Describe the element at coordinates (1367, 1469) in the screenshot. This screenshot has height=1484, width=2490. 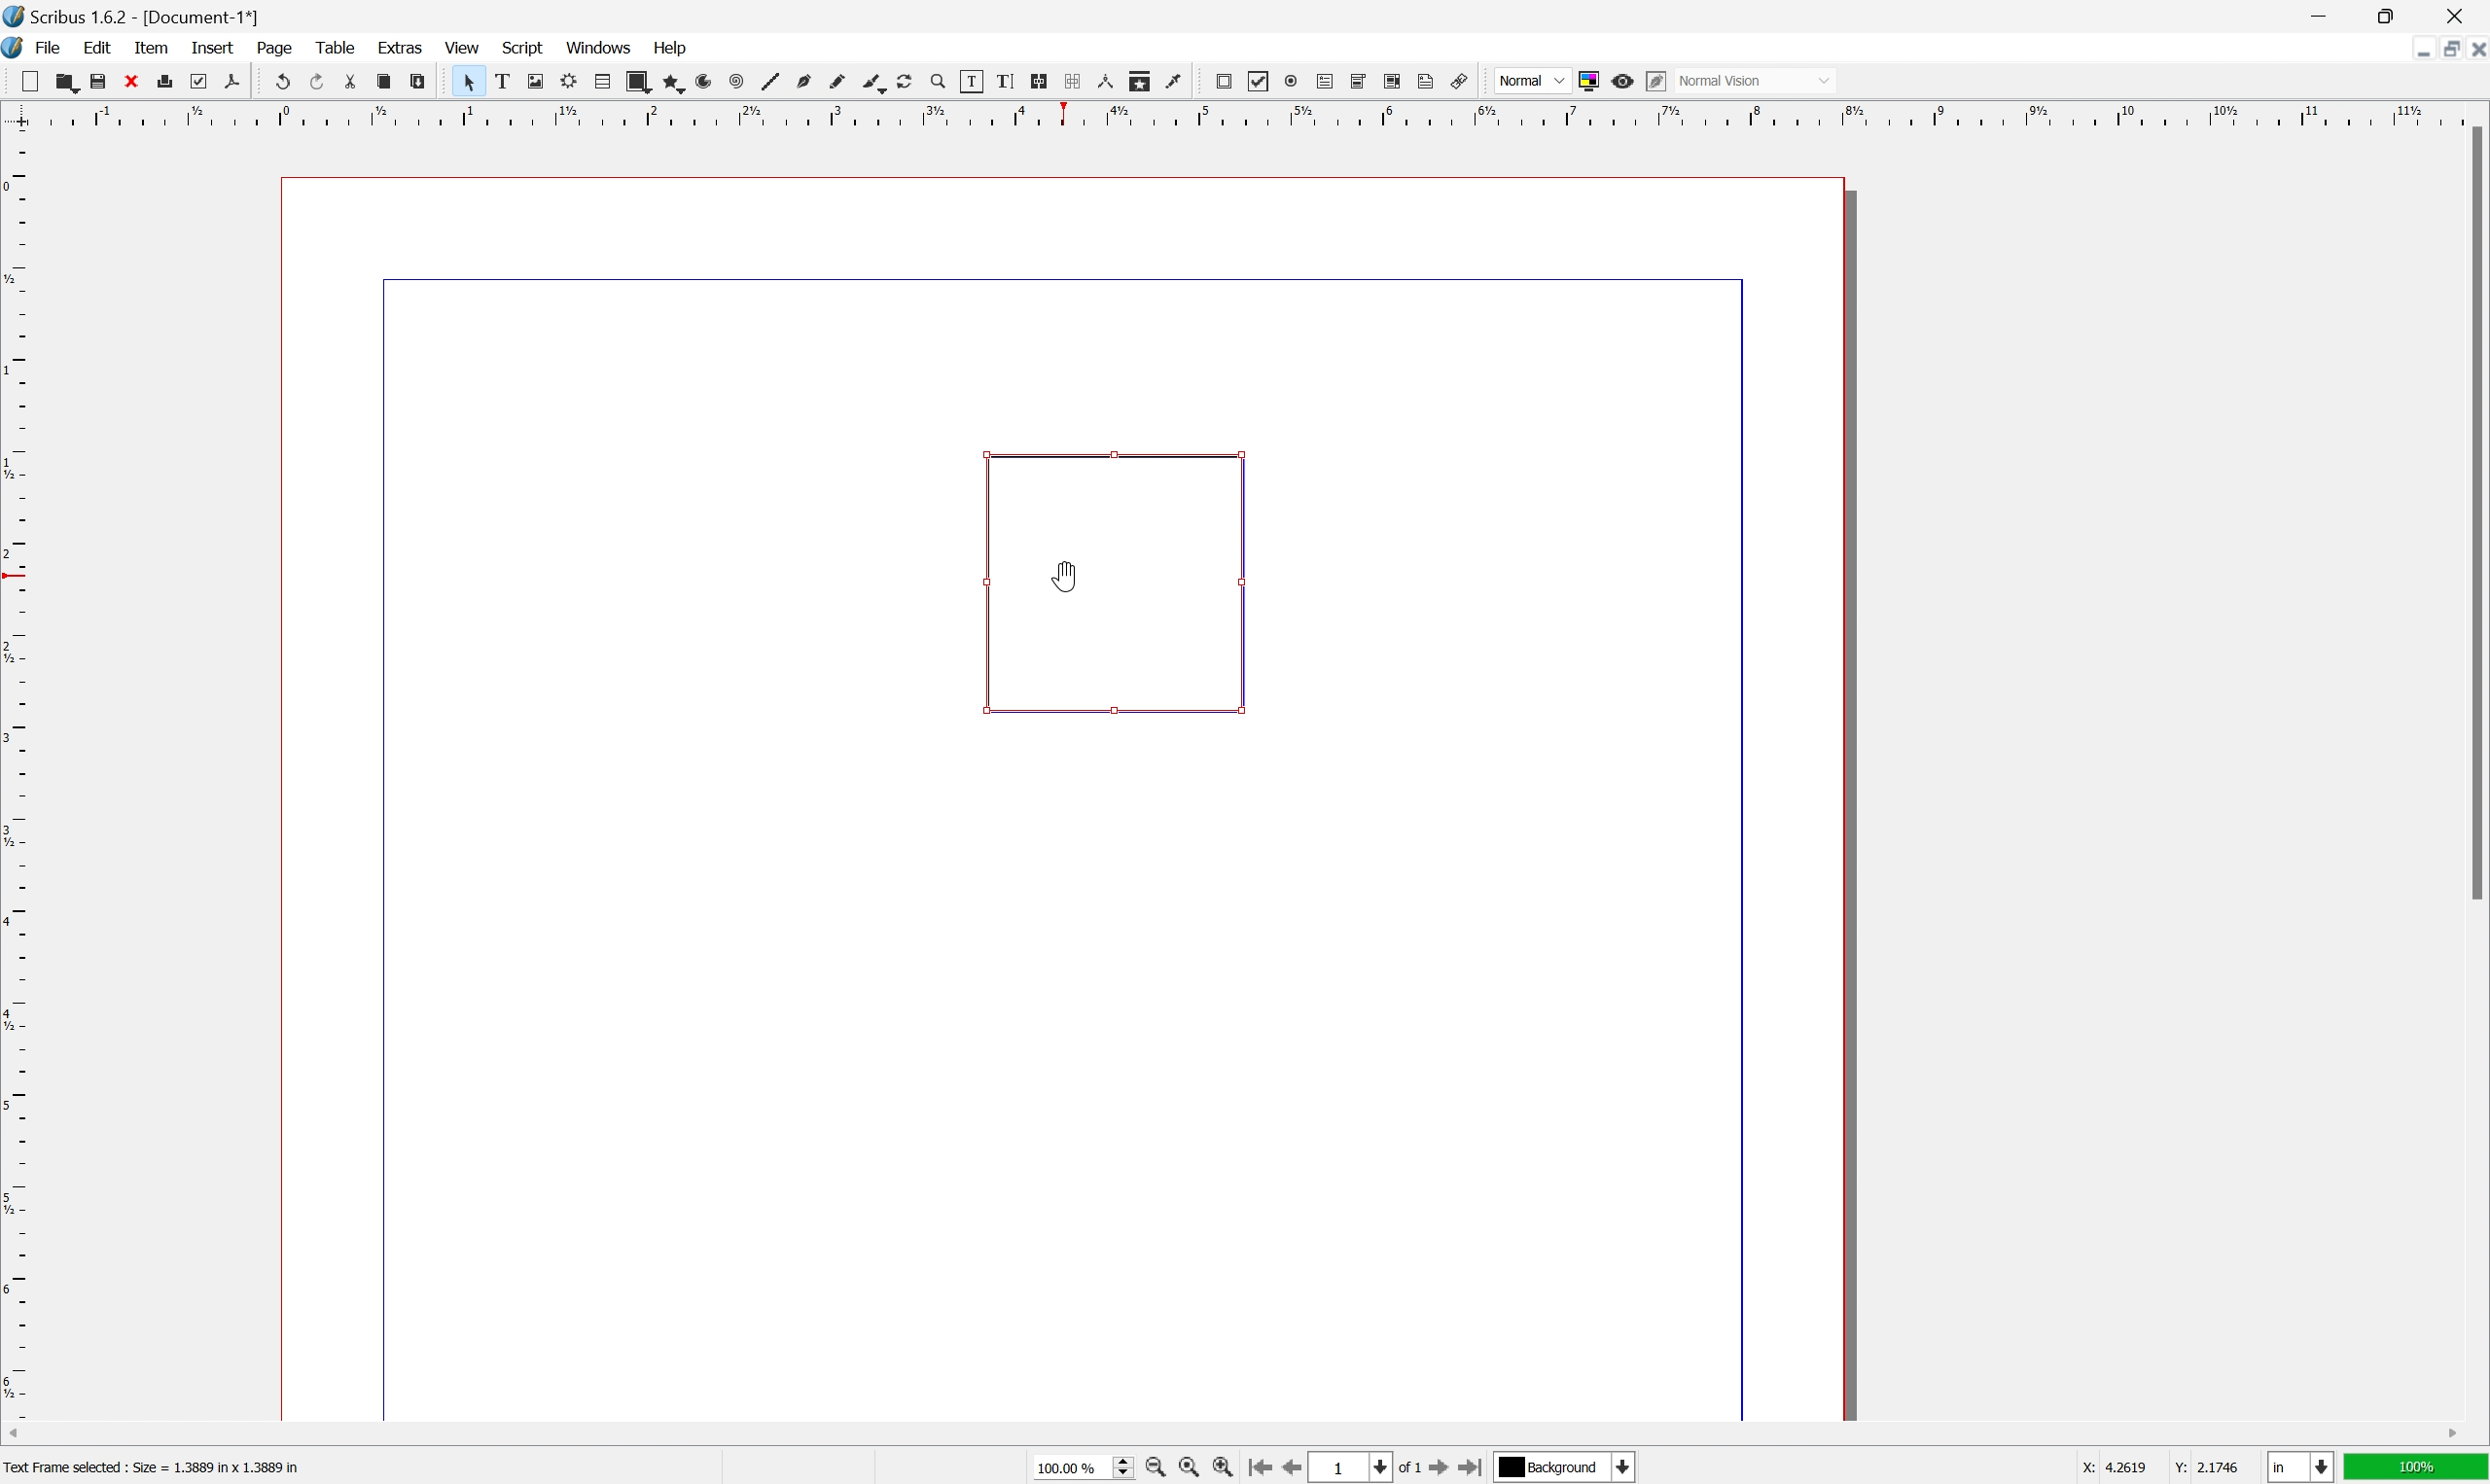
I see `select current page` at that location.